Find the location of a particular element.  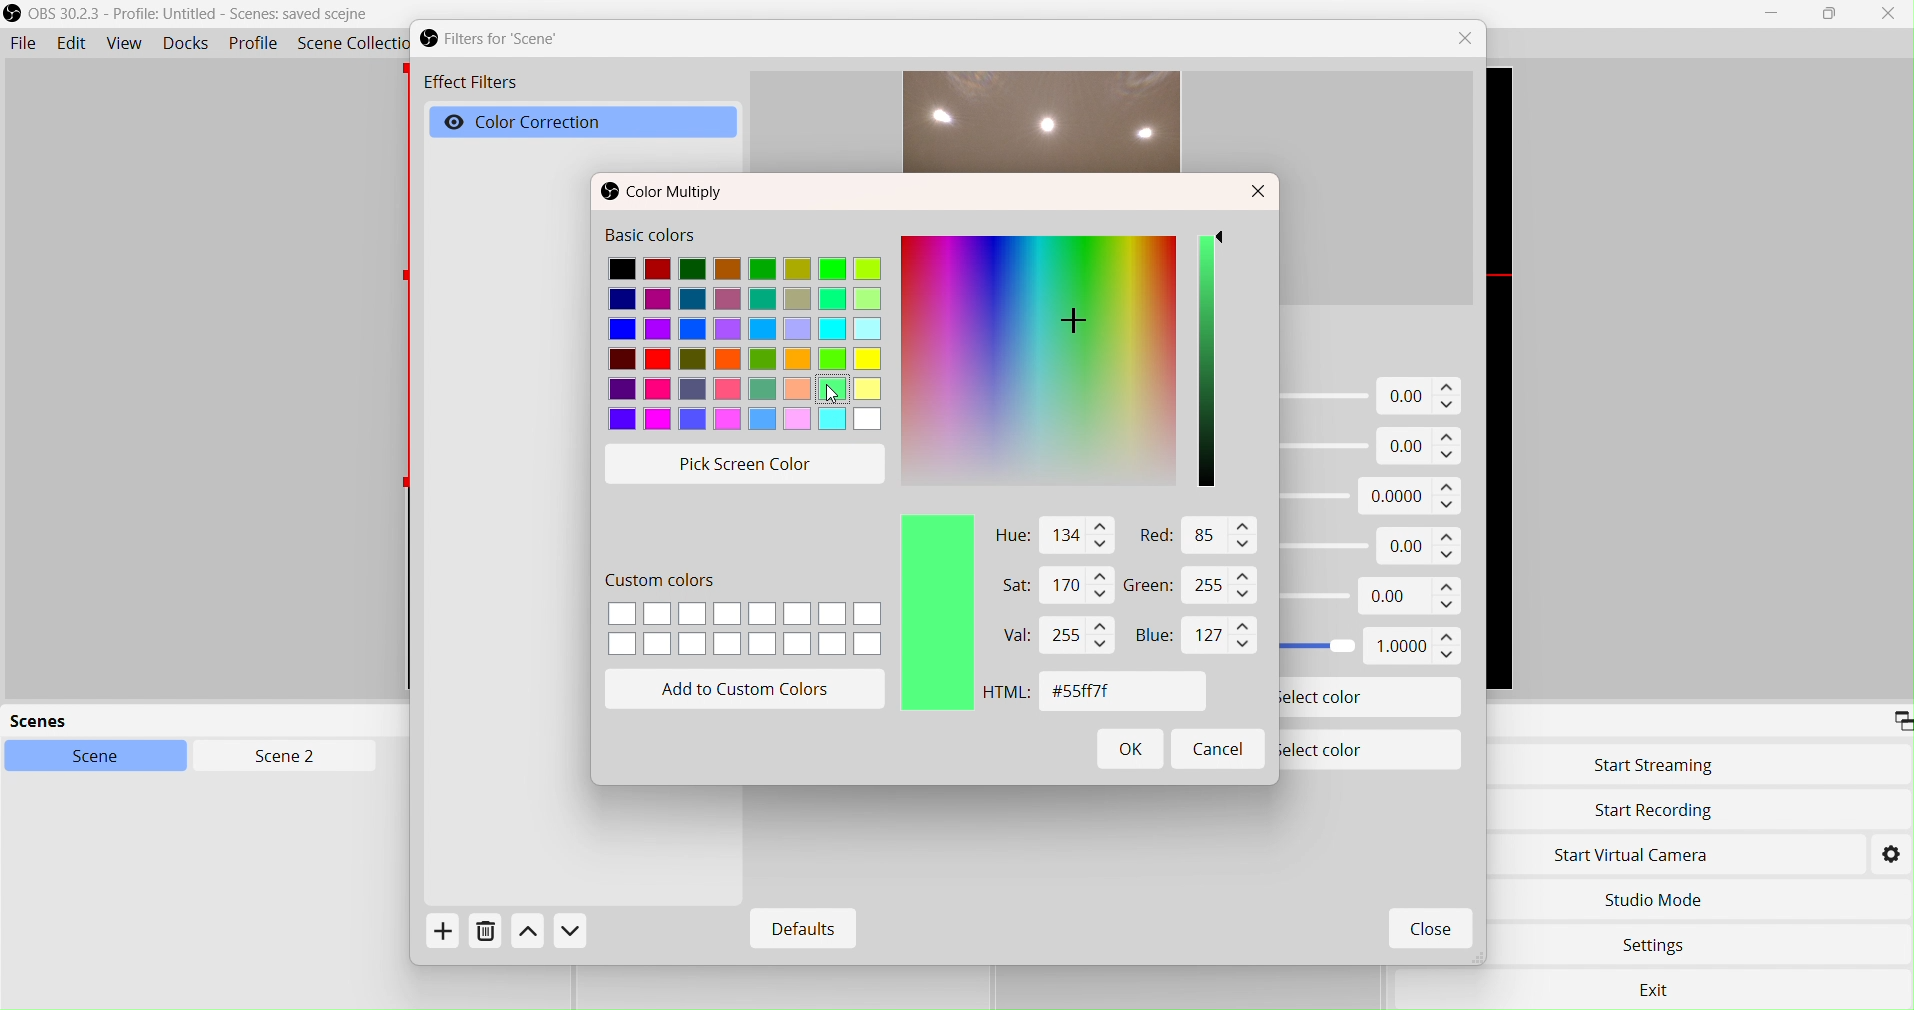

HTML: #55ff7f is located at coordinates (1086, 693).